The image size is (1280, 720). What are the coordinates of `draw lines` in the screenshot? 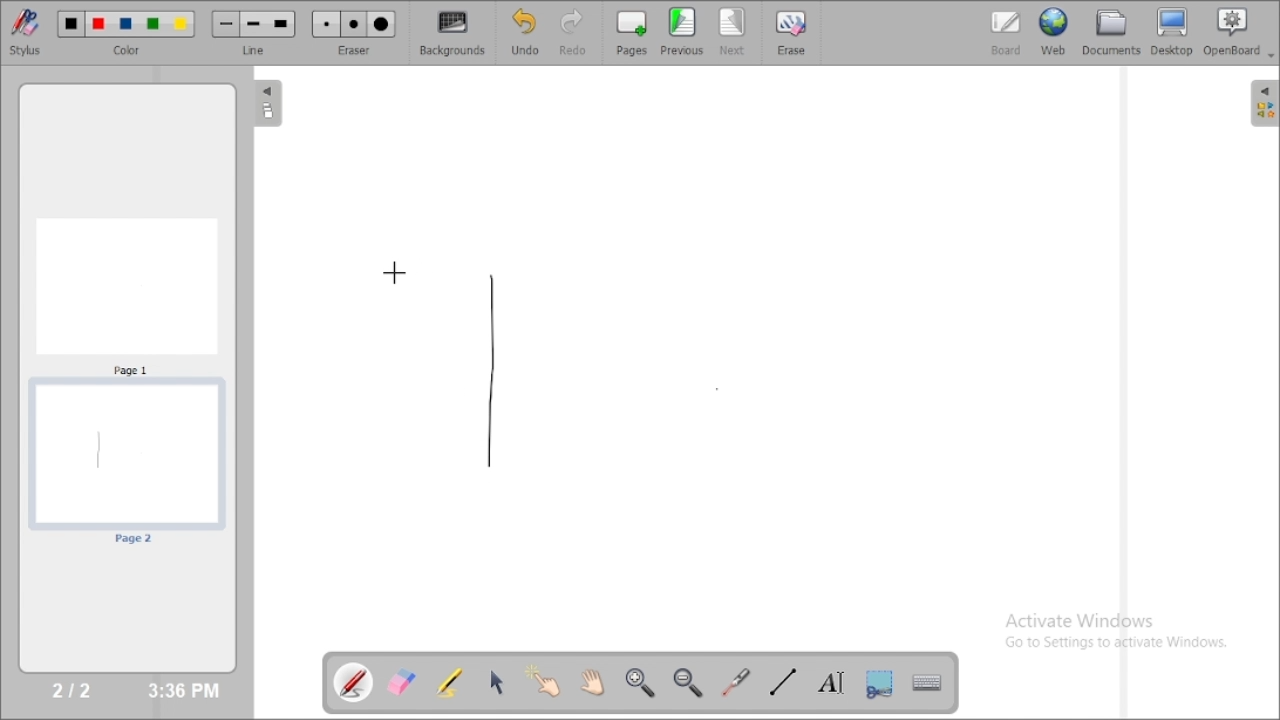 It's located at (782, 681).